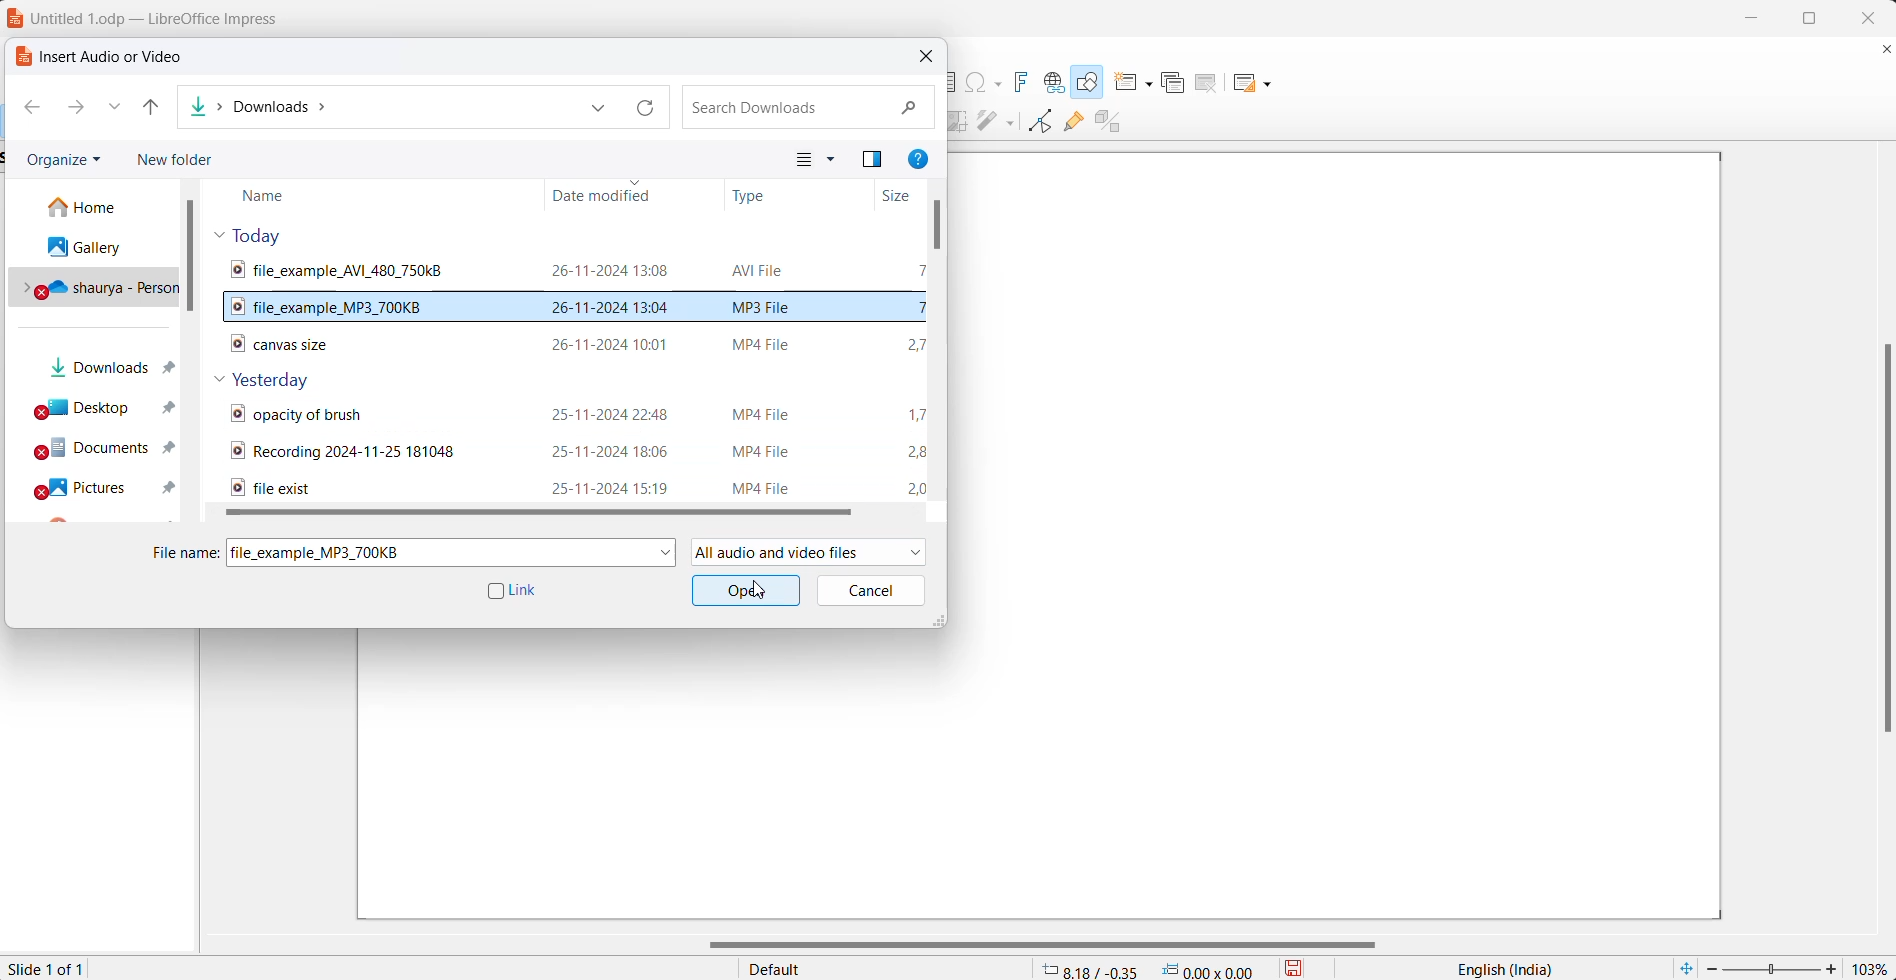 This screenshot has width=1896, height=980. What do you see at coordinates (369, 307) in the screenshot?
I see `selected audio file name` at bounding box center [369, 307].